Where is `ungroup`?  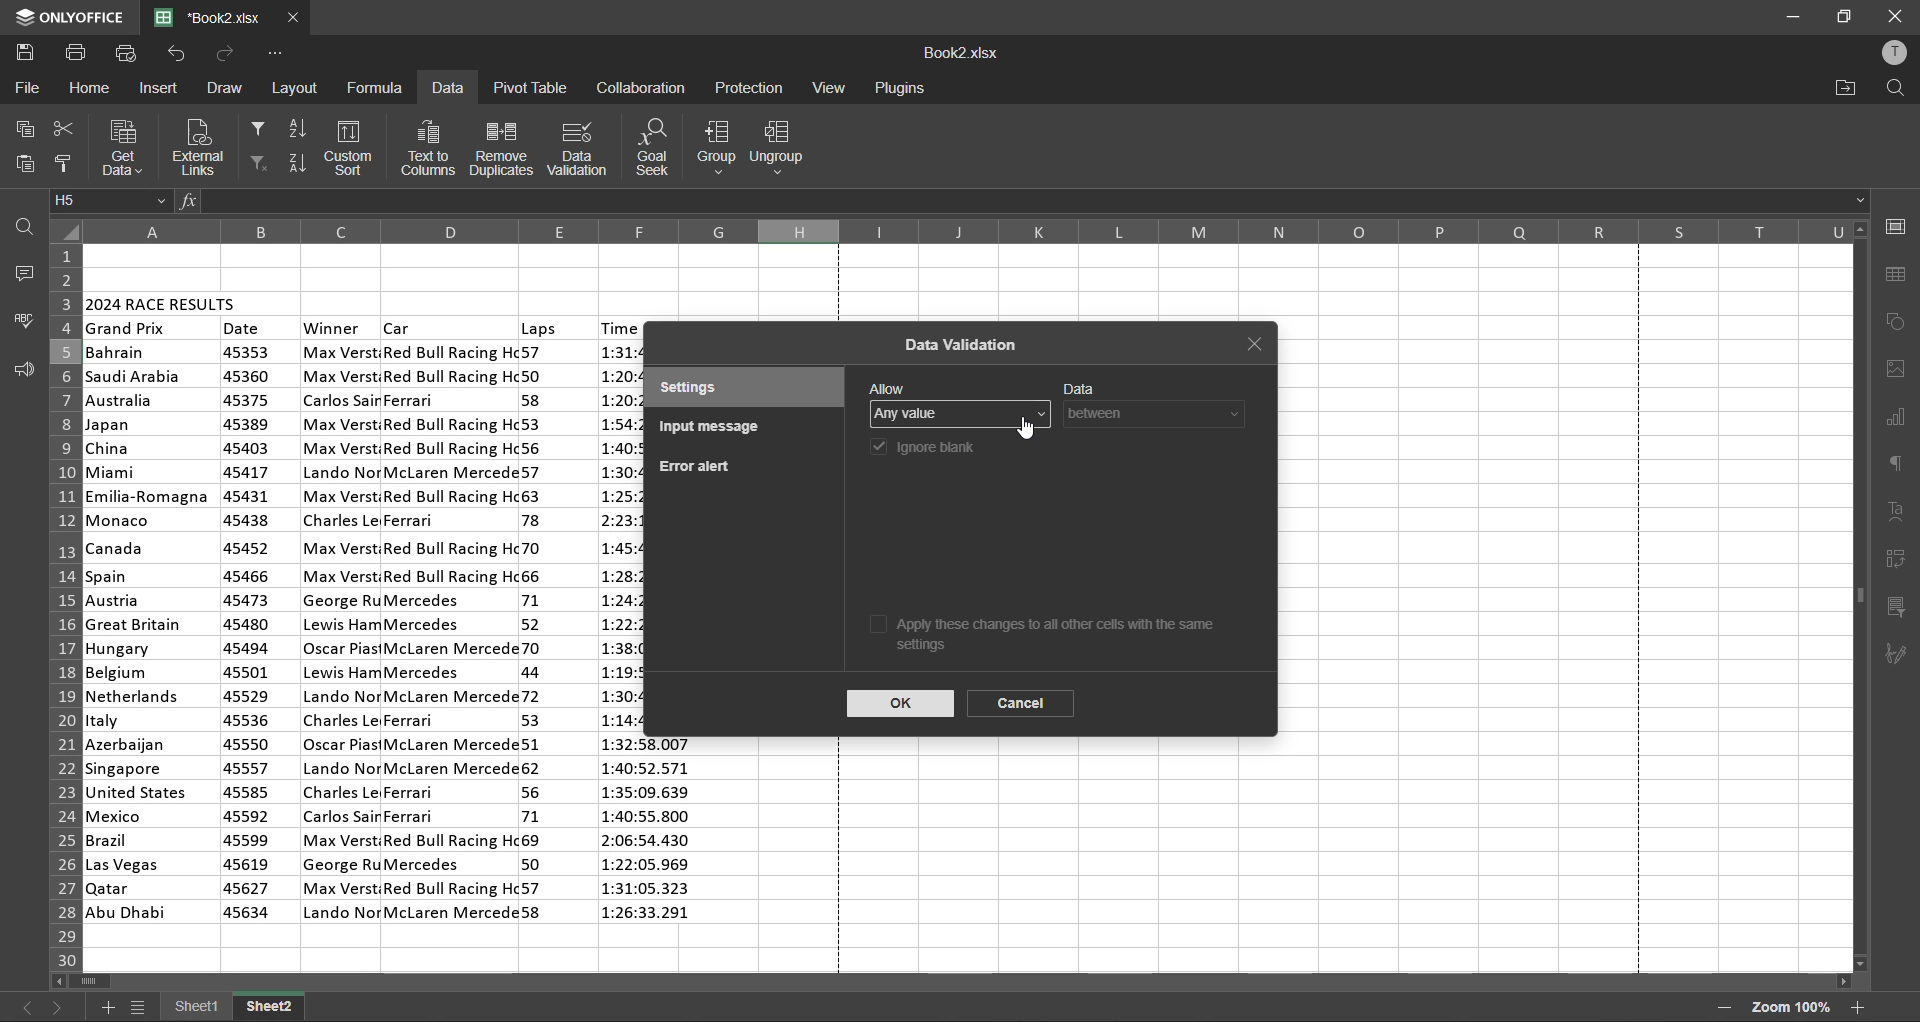 ungroup is located at coordinates (783, 148).